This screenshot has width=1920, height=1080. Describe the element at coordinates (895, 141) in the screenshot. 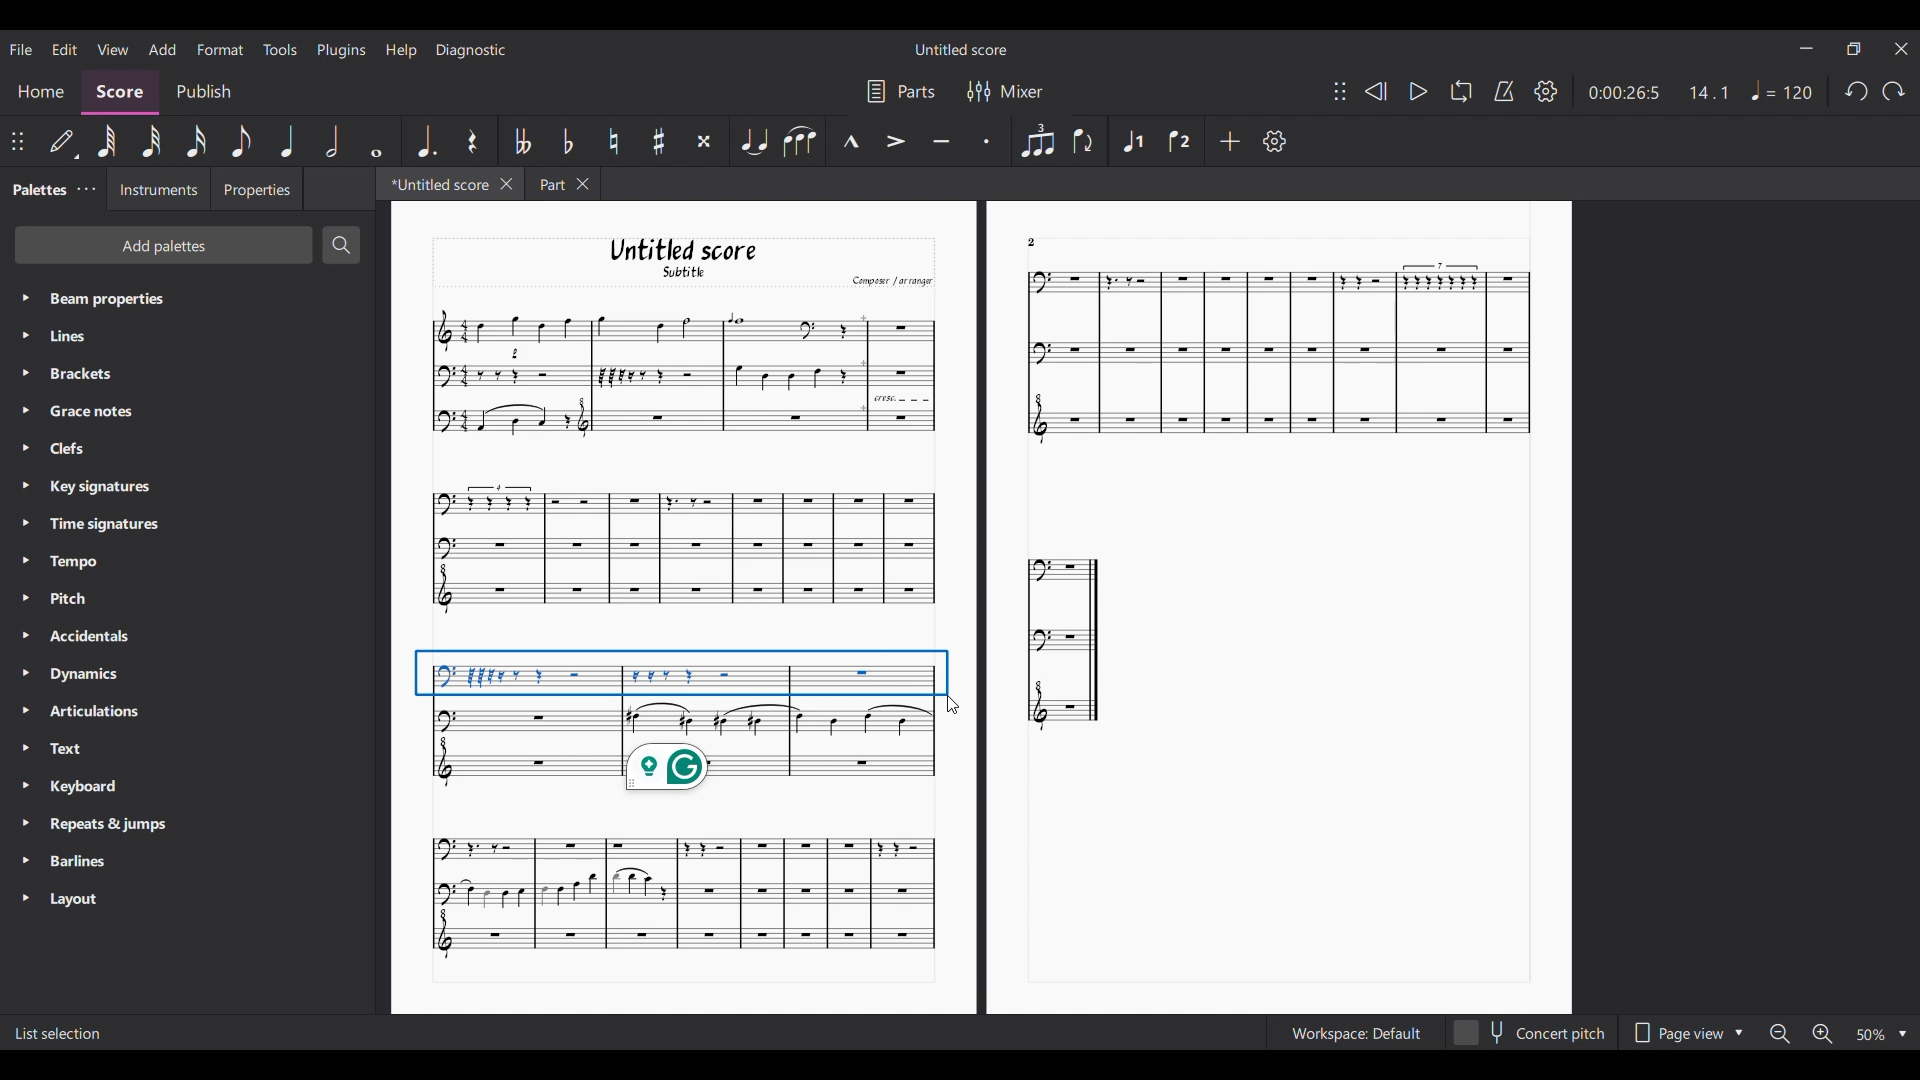

I see `Accent` at that location.